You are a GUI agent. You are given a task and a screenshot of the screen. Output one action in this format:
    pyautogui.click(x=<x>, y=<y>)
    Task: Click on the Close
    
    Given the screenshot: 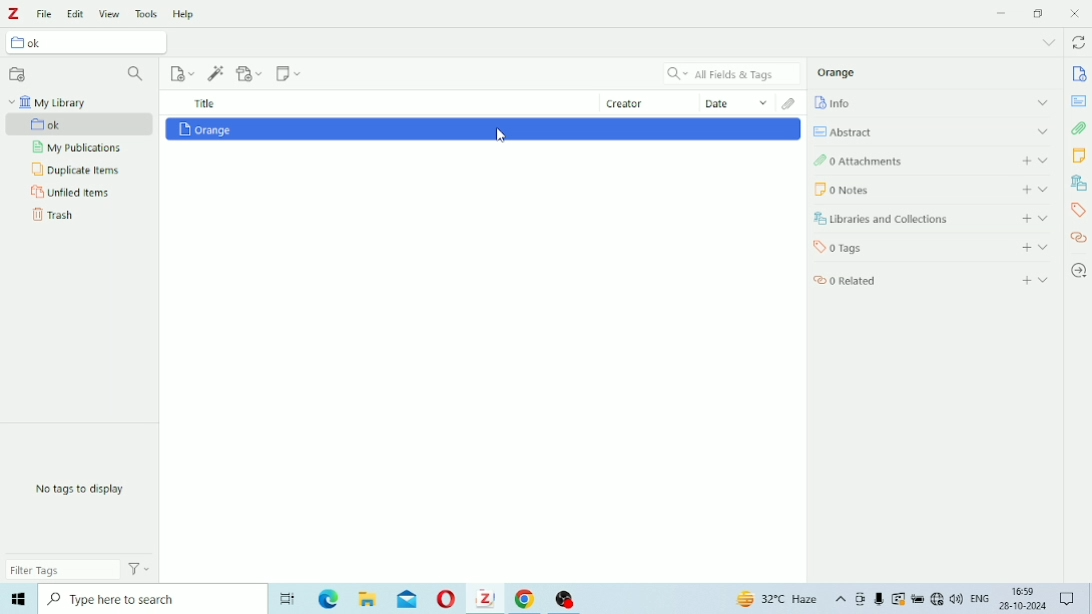 What is the action you would take?
    pyautogui.click(x=1074, y=13)
    